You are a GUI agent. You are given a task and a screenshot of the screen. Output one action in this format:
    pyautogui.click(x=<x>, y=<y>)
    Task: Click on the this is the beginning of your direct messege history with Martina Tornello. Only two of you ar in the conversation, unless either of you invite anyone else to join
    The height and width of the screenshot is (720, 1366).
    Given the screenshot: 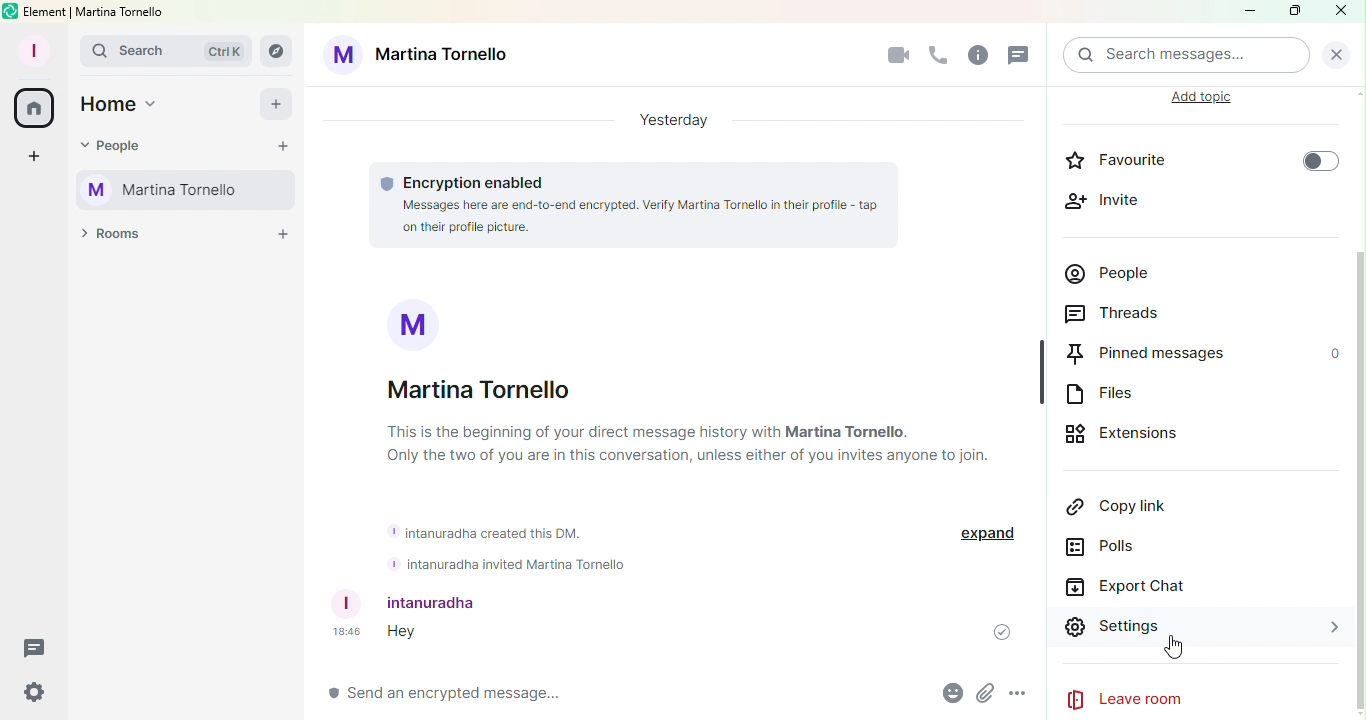 What is the action you would take?
    pyautogui.click(x=684, y=444)
    